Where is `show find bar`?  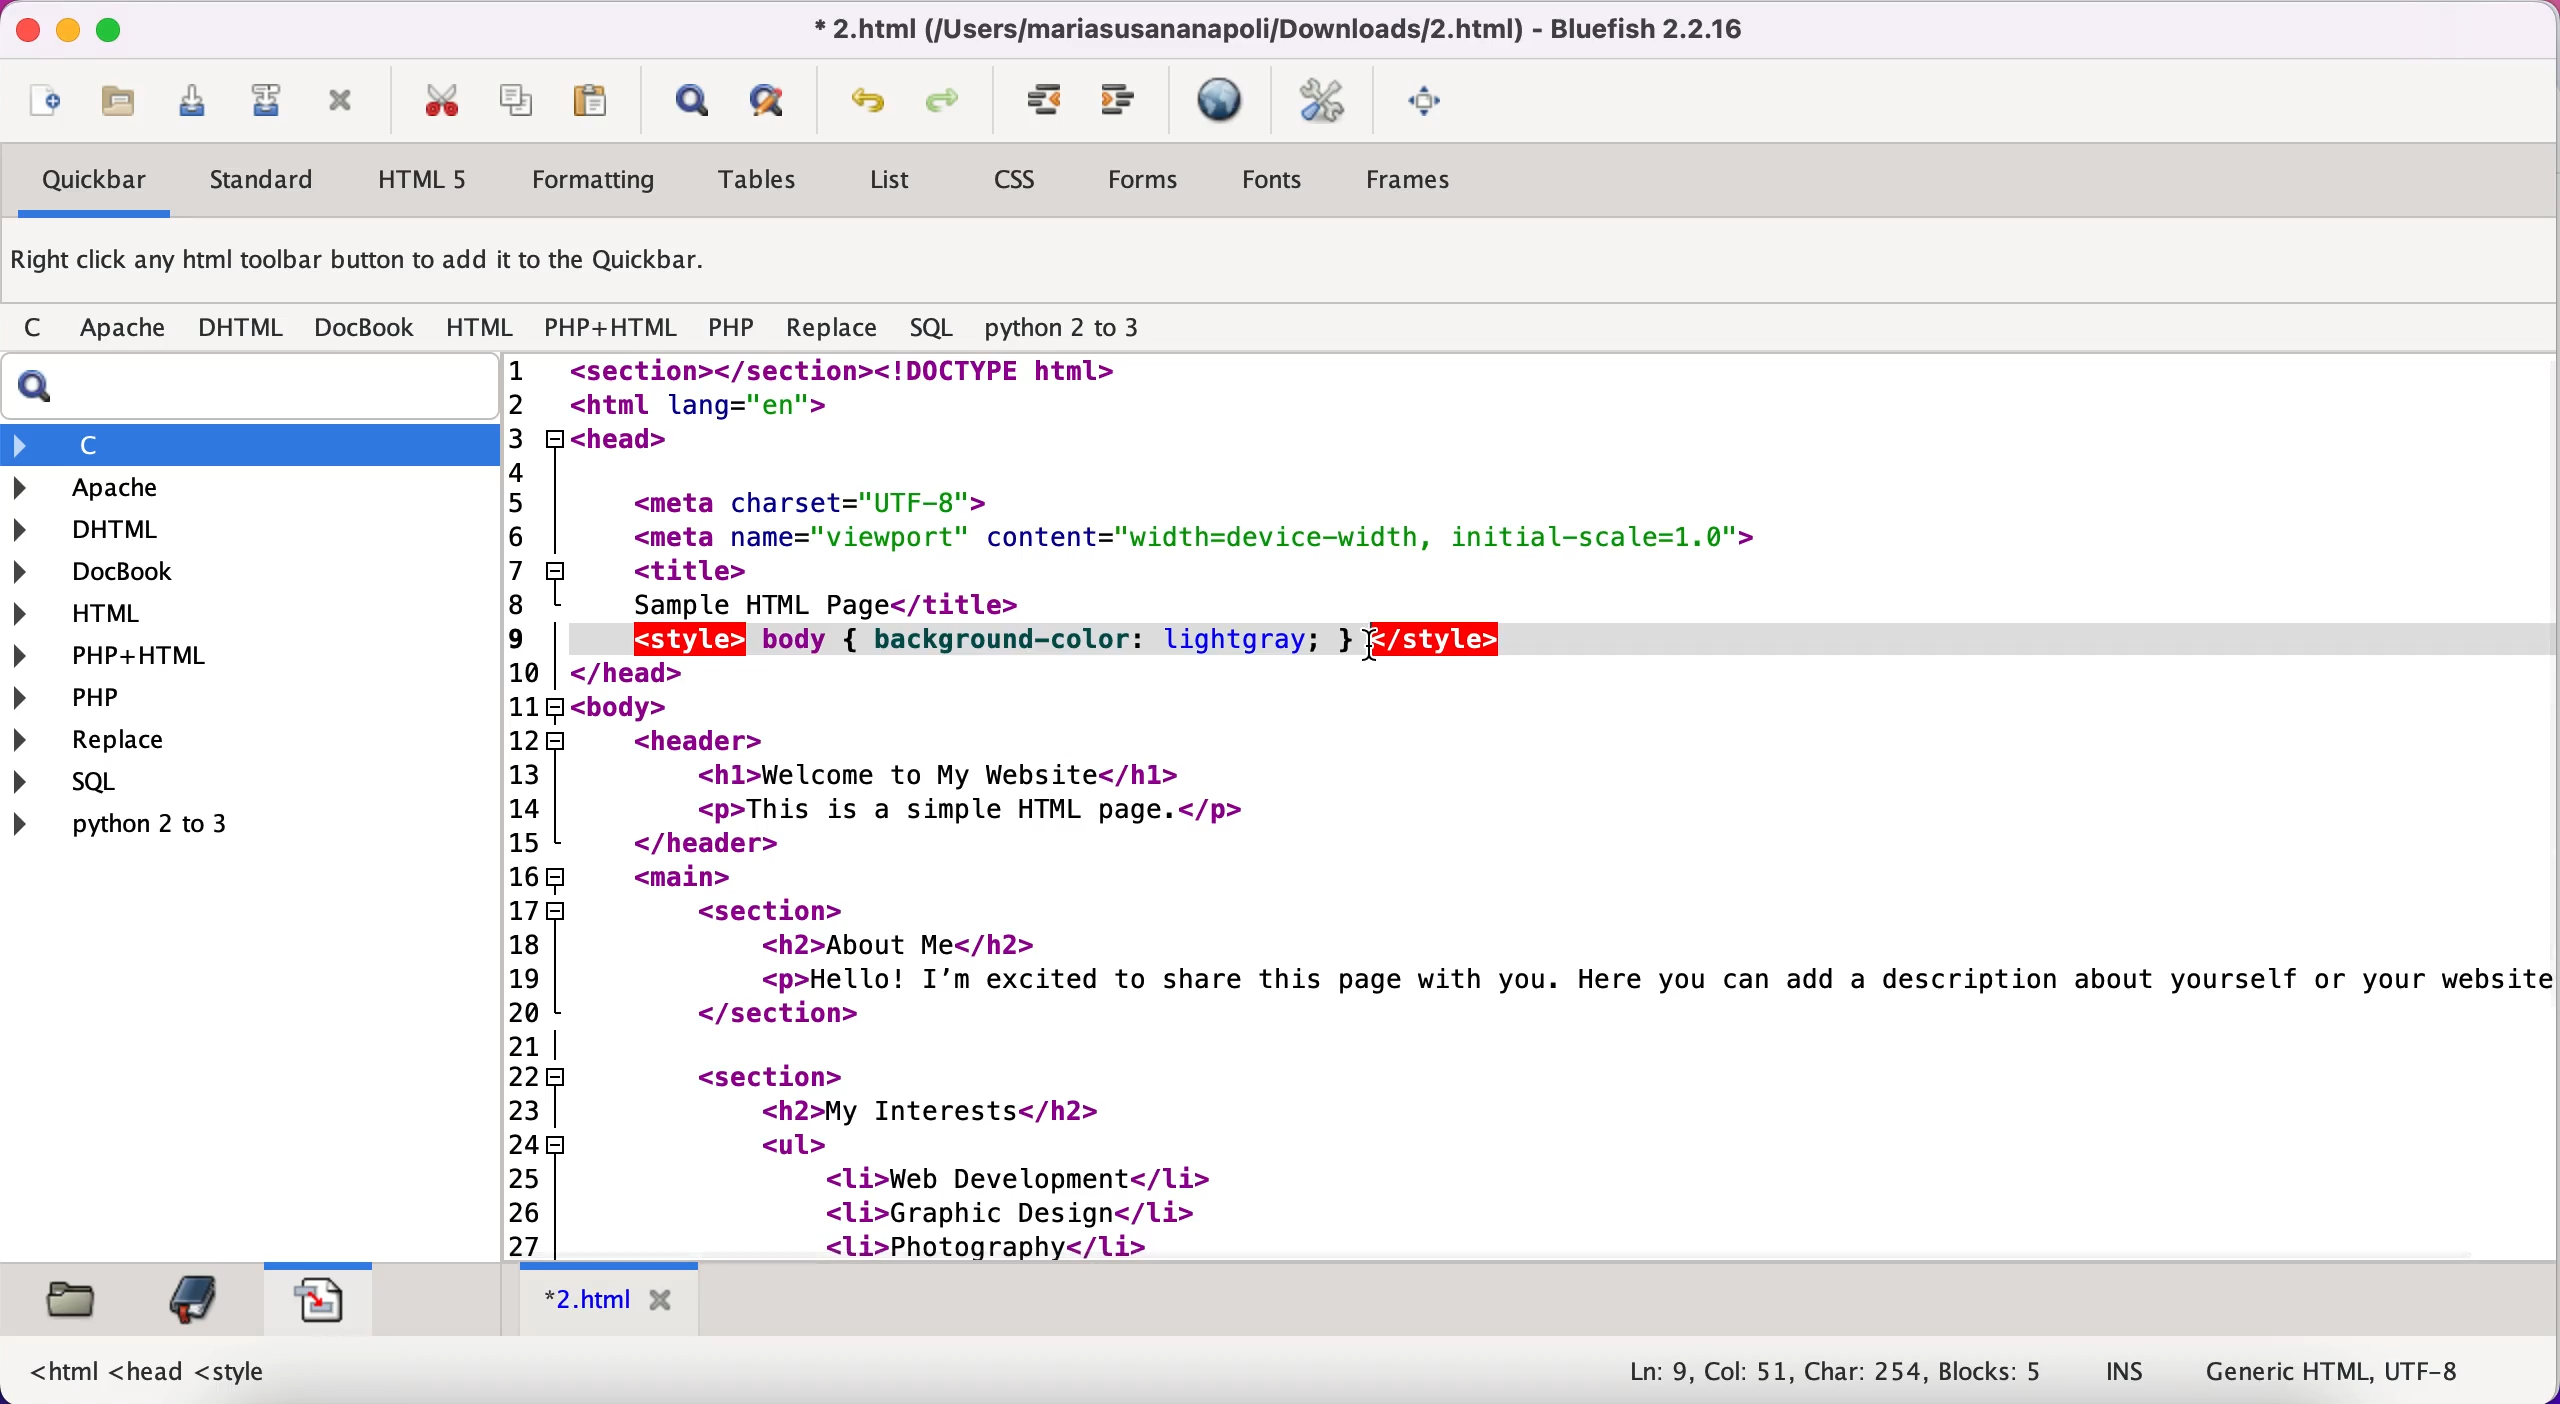
show find bar is located at coordinates (691, 103).